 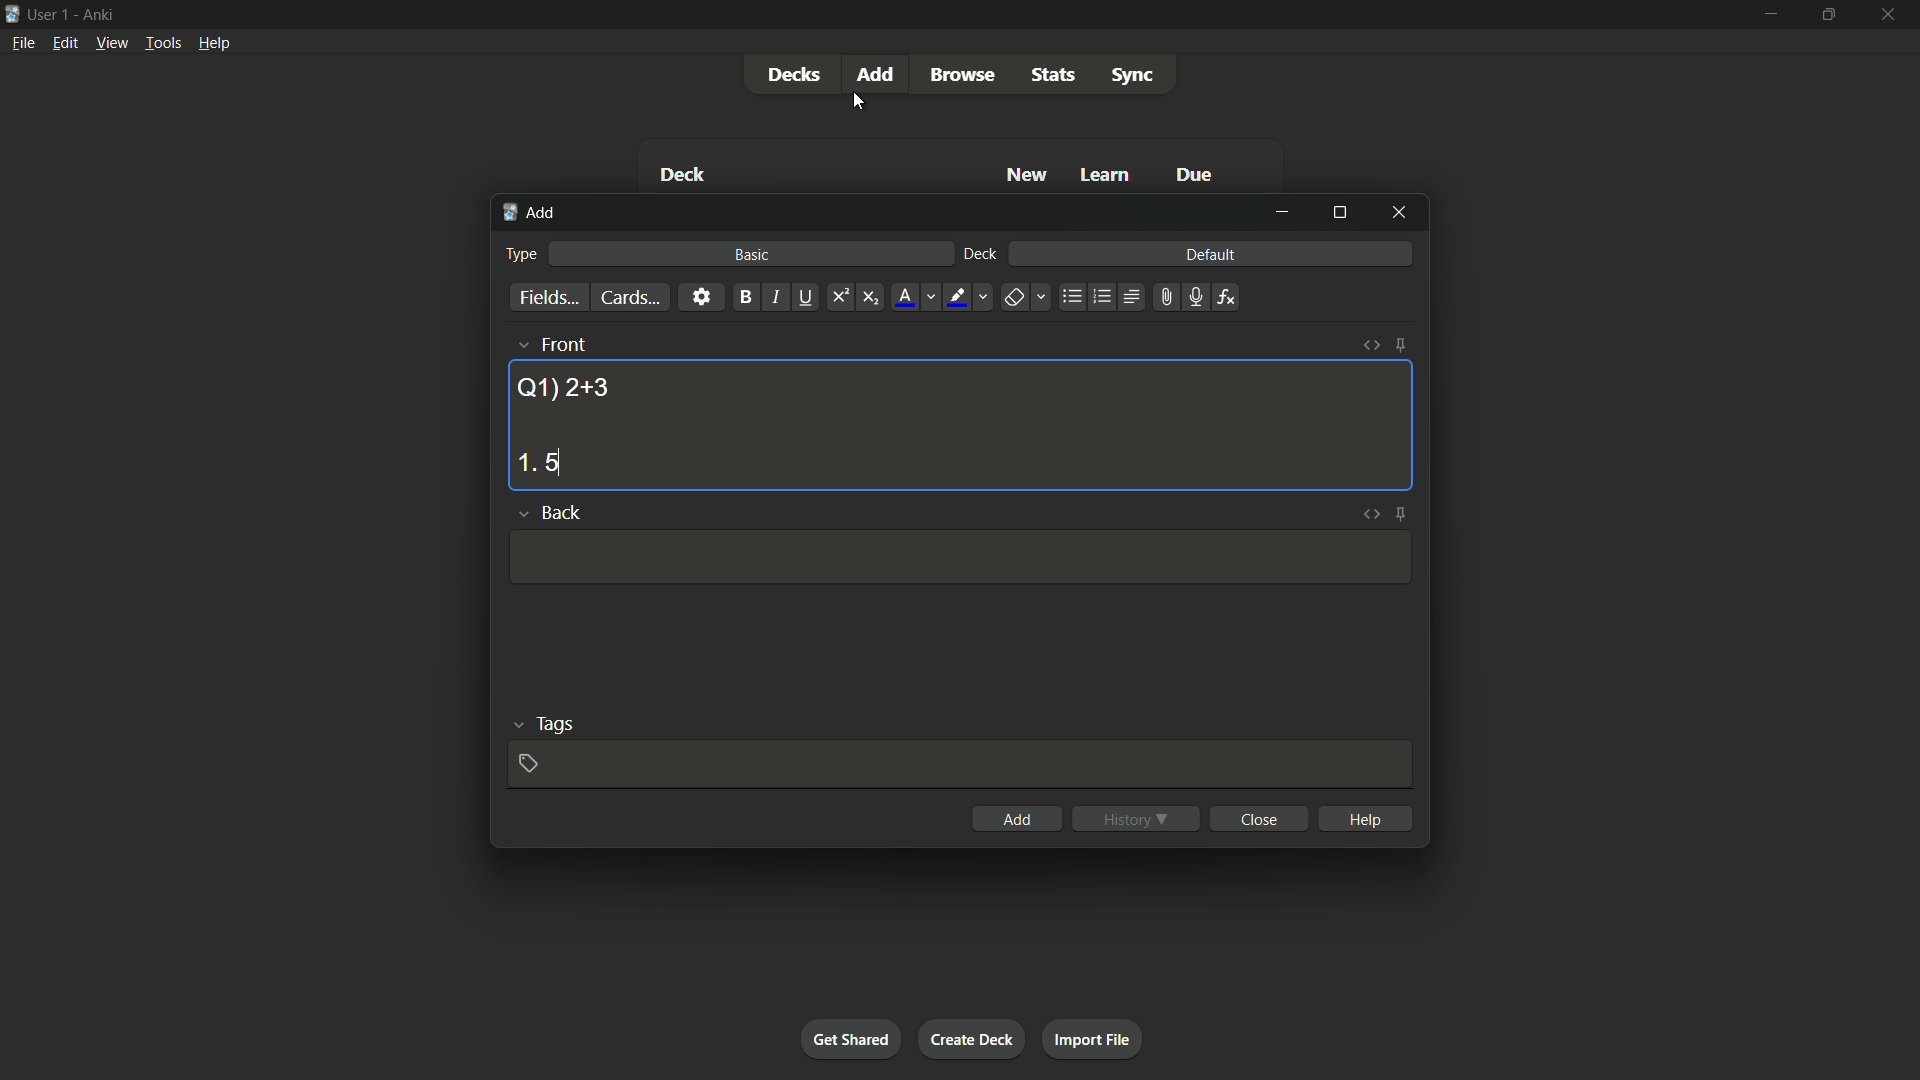 What do you see at coordinates (1018, 819) in the screenshot?
I see `add` at bounding box center [1018, 819].